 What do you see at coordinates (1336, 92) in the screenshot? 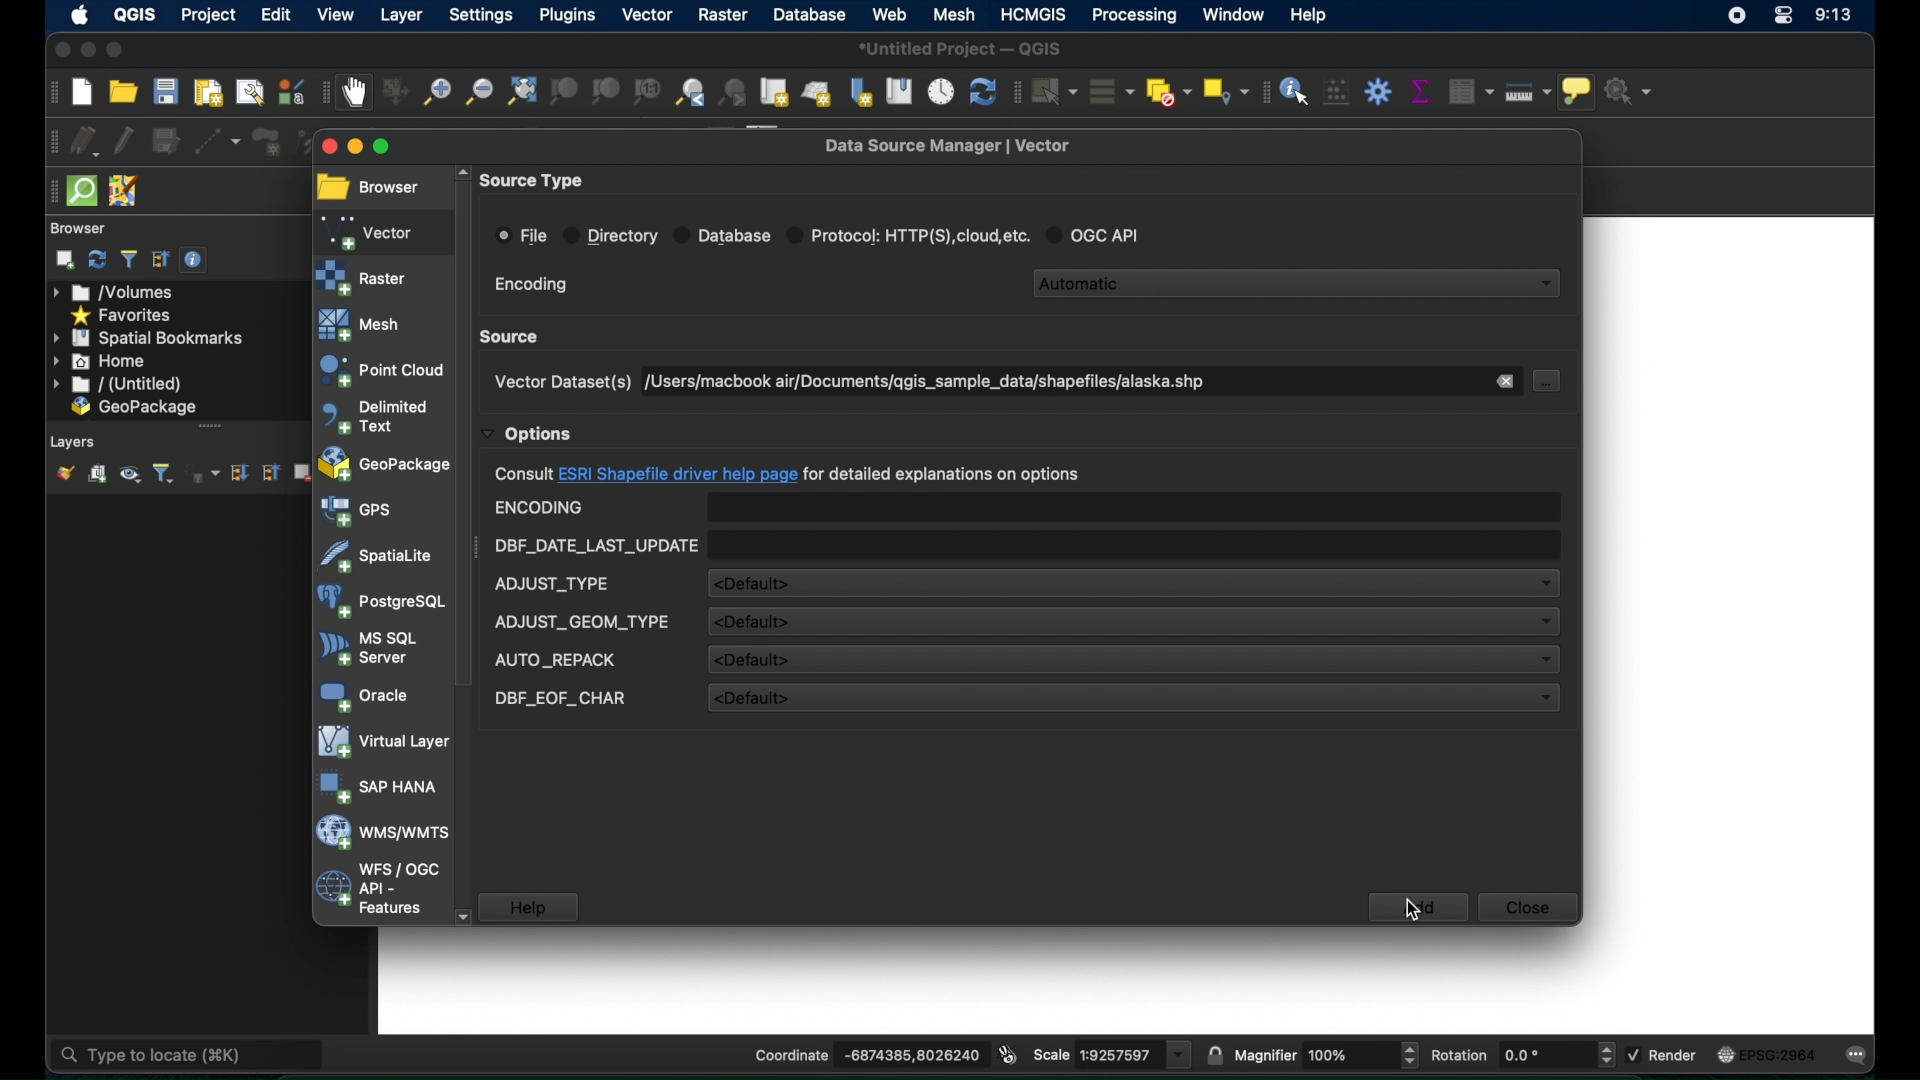
I see `open field calculator` at bounding box center [1336, 92].